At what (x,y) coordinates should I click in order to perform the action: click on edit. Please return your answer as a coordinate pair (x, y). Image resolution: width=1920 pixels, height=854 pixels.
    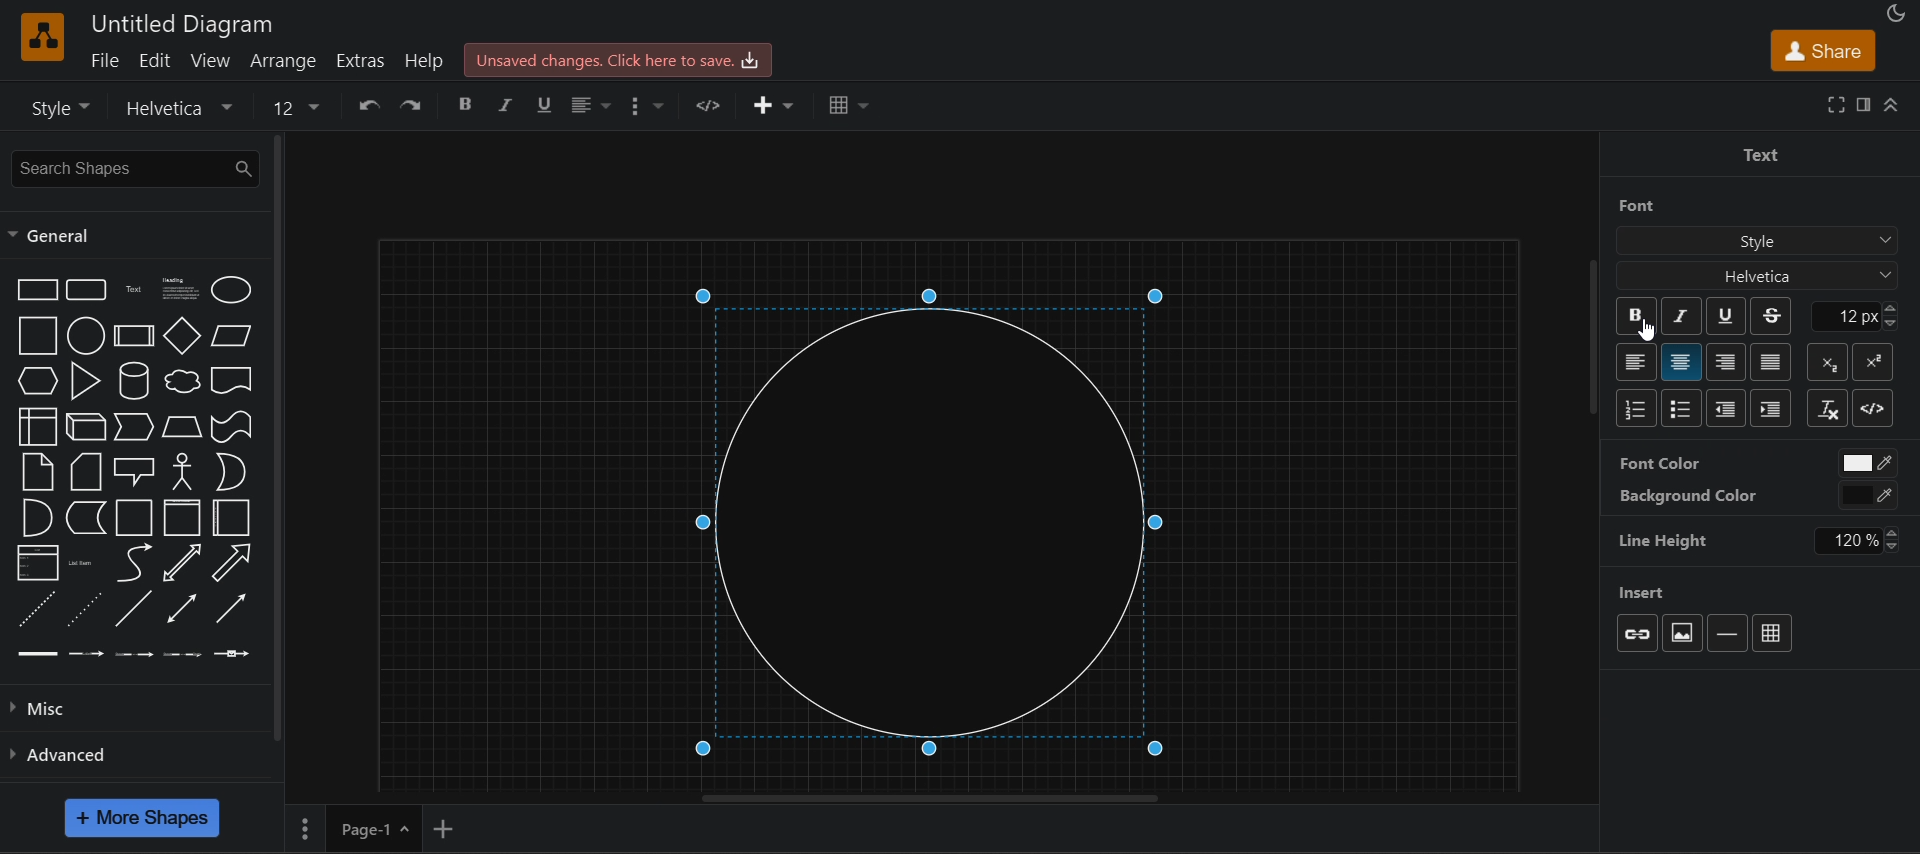
    Looking at the image, I should click on (158, 62).